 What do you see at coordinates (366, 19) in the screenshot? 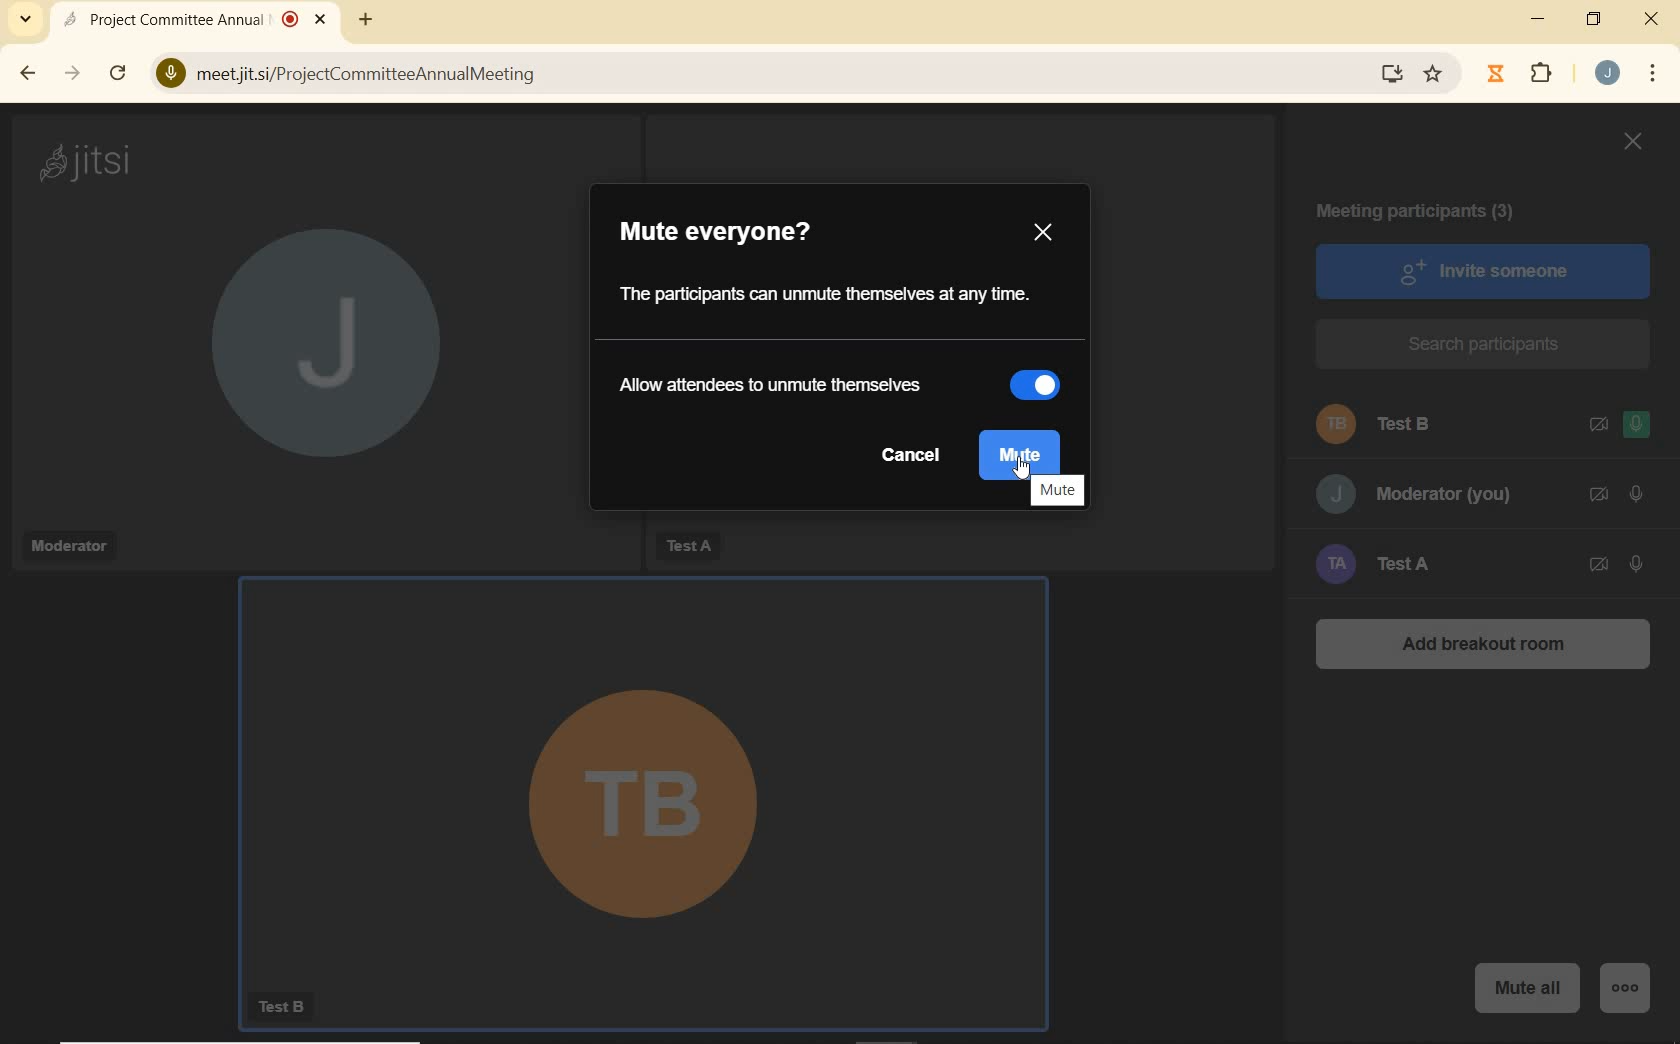
I see `ADD NEW TAB` at bounding box center [366, 19].